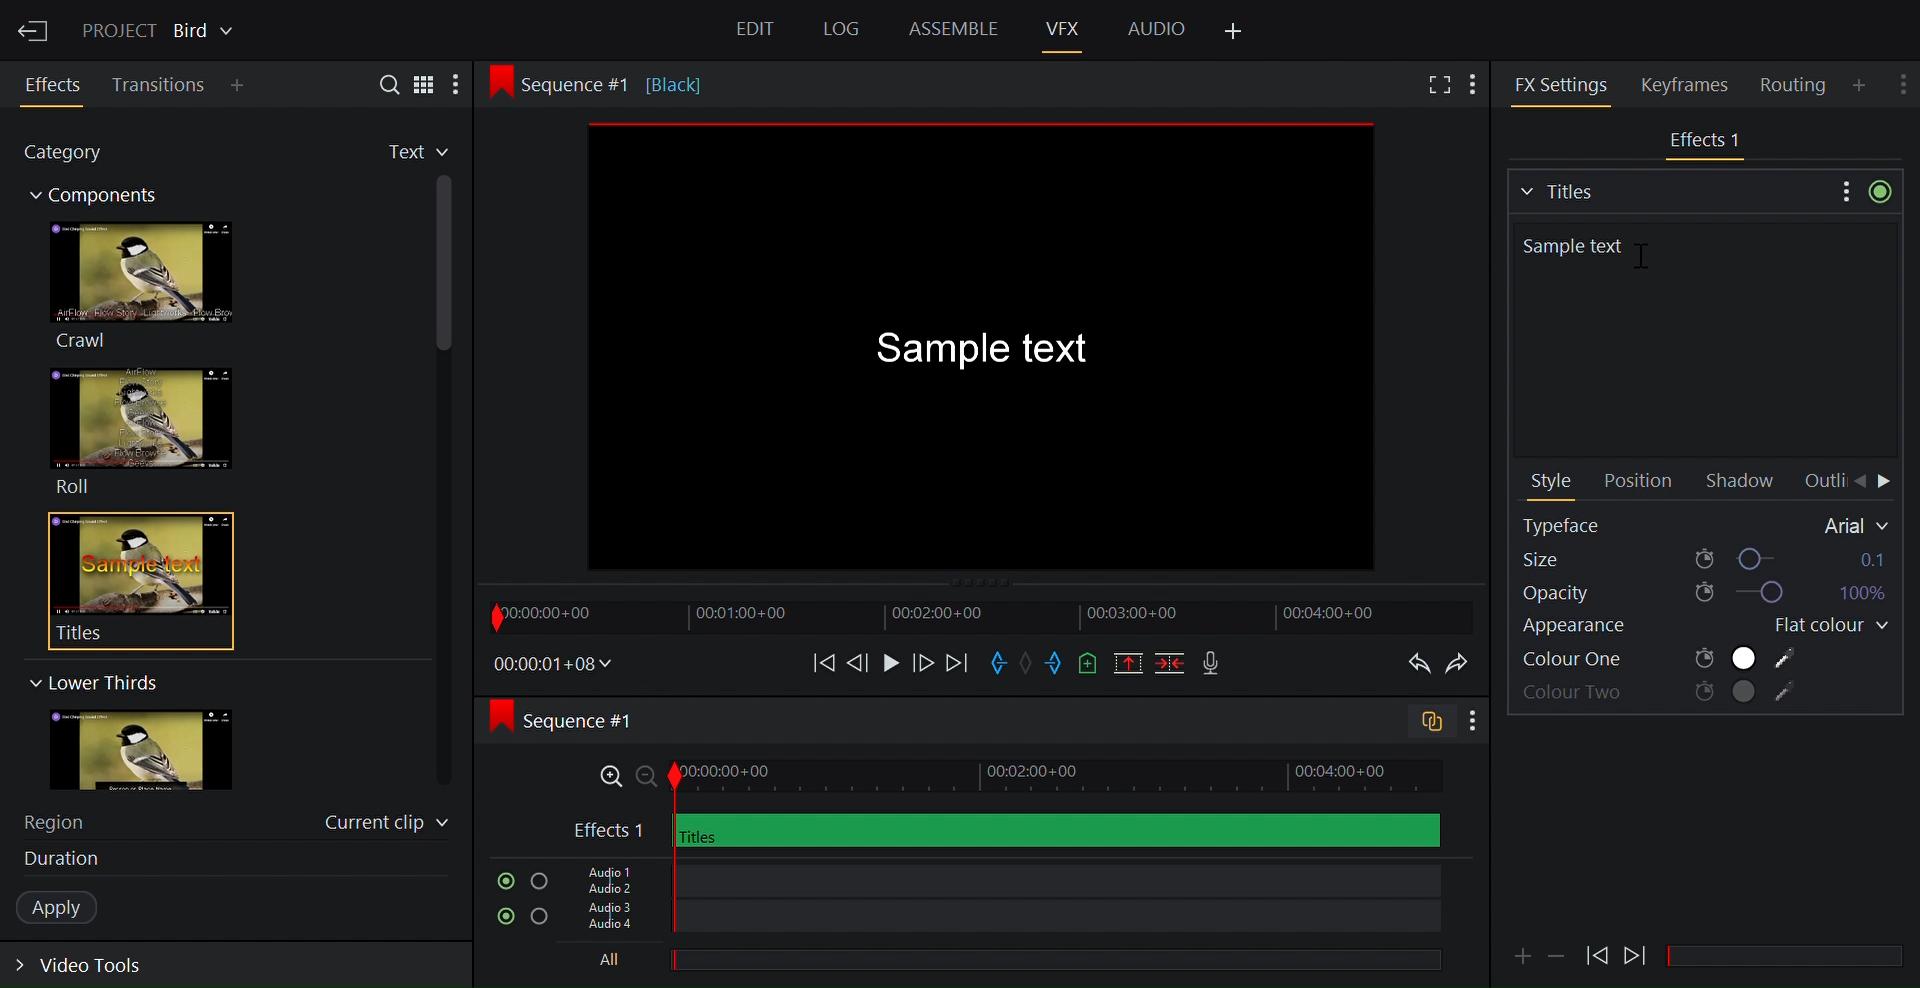 This screenshot has width=1920, height=988. What do you see at coordinates (1001, 661) in the screenshot?
I see `Mark in` at bounding box center [1001, 661].